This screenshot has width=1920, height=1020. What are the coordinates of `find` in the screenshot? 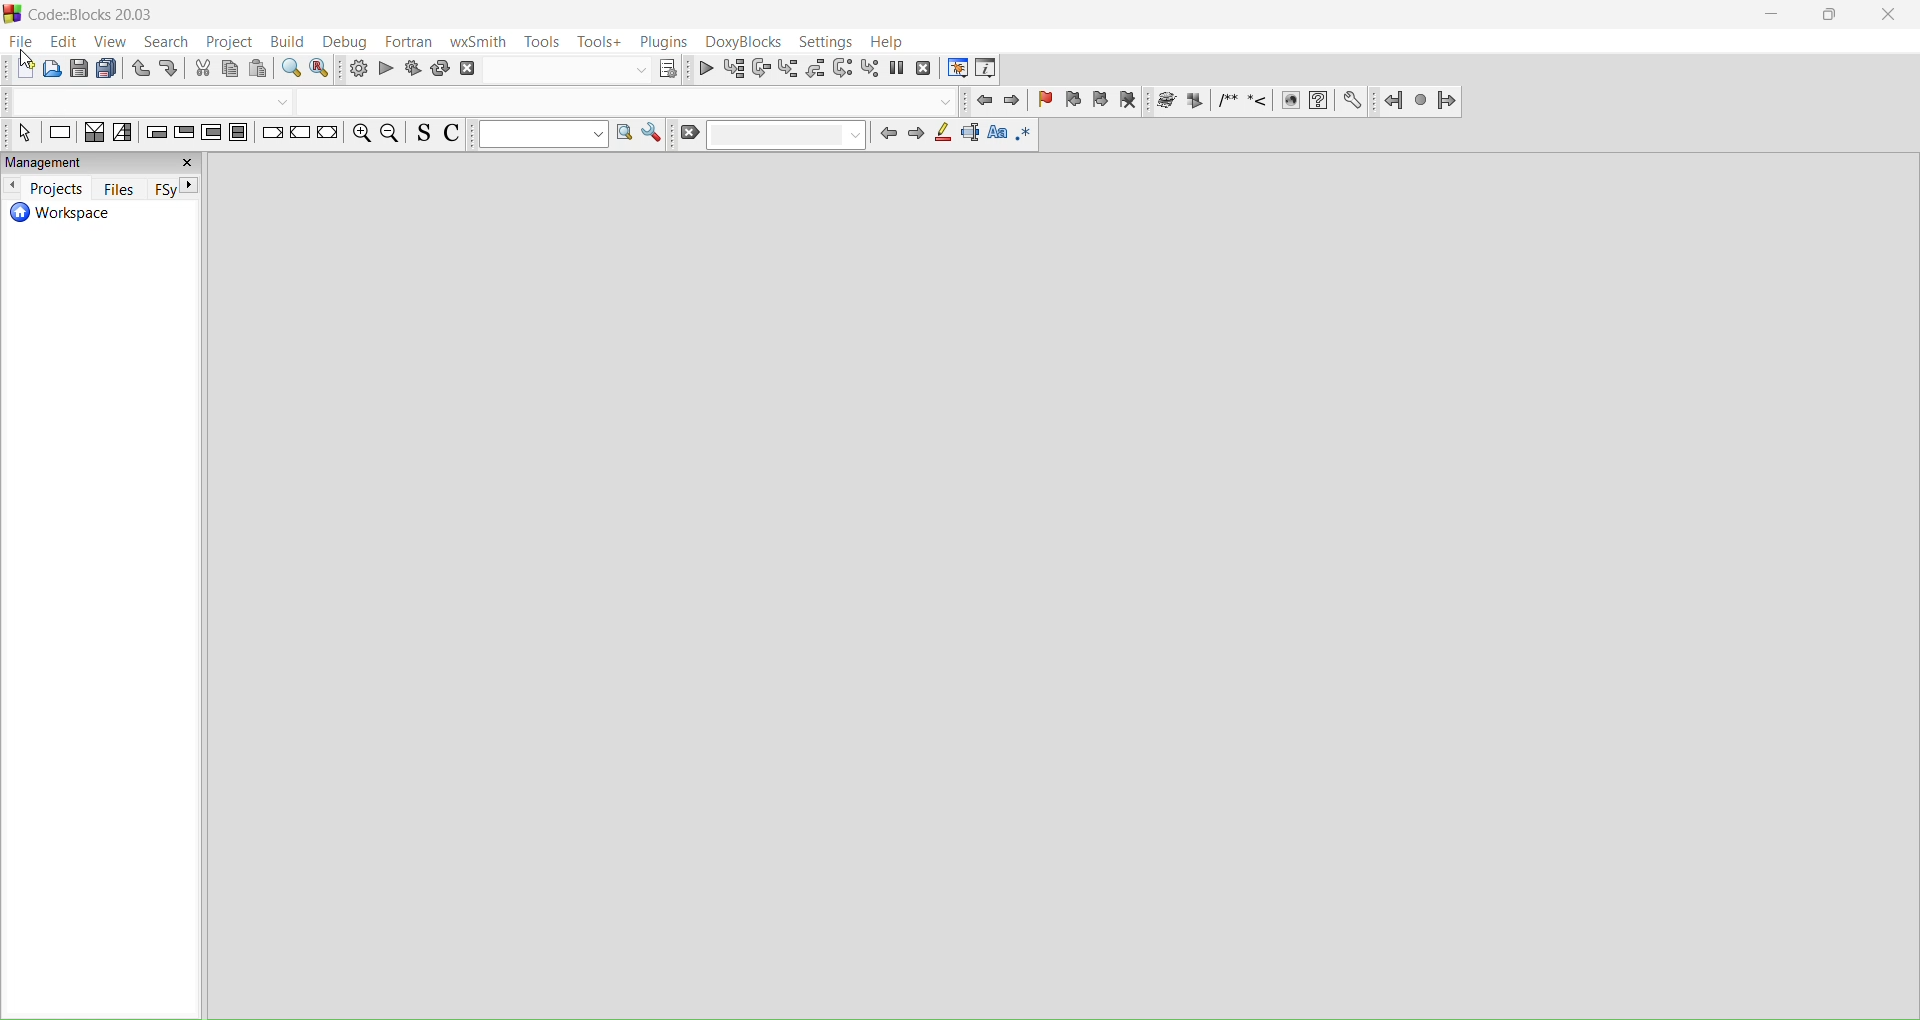 It's located at (290, 70).